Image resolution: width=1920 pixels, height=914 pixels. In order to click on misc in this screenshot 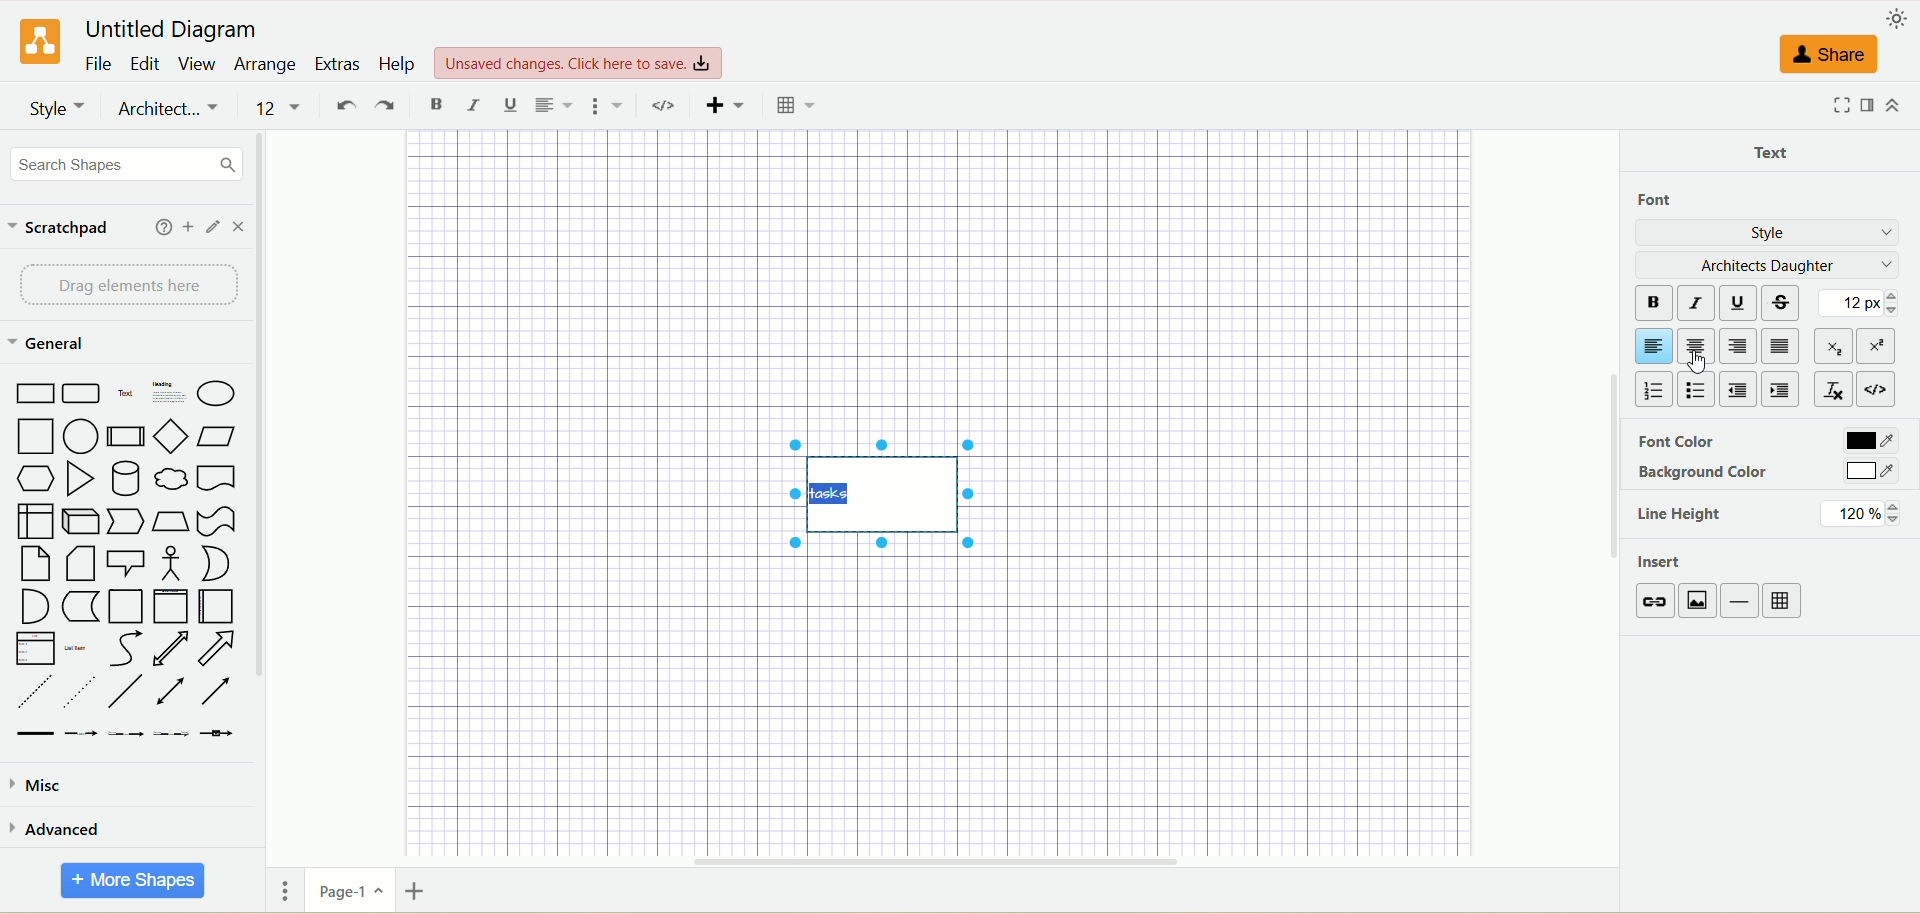, I will do `click(40, 787)`.